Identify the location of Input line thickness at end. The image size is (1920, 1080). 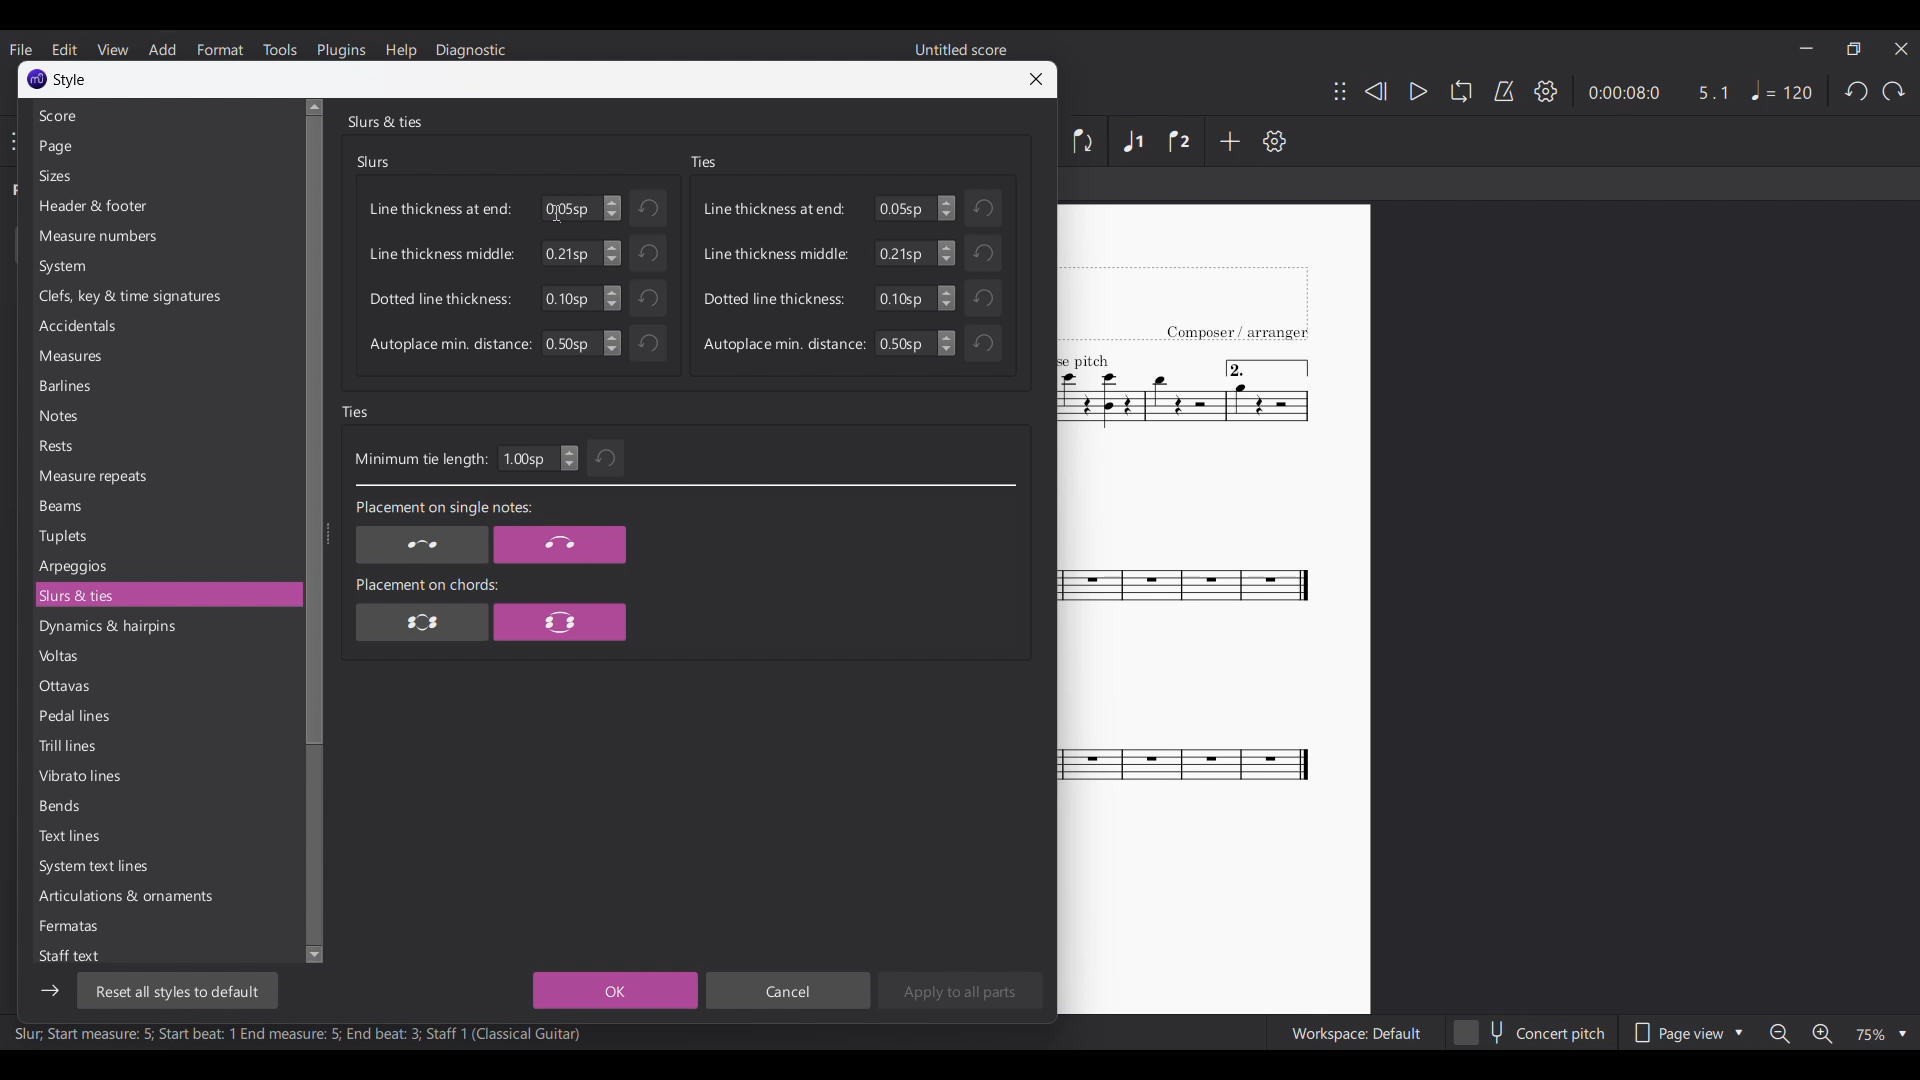
(570, 208).